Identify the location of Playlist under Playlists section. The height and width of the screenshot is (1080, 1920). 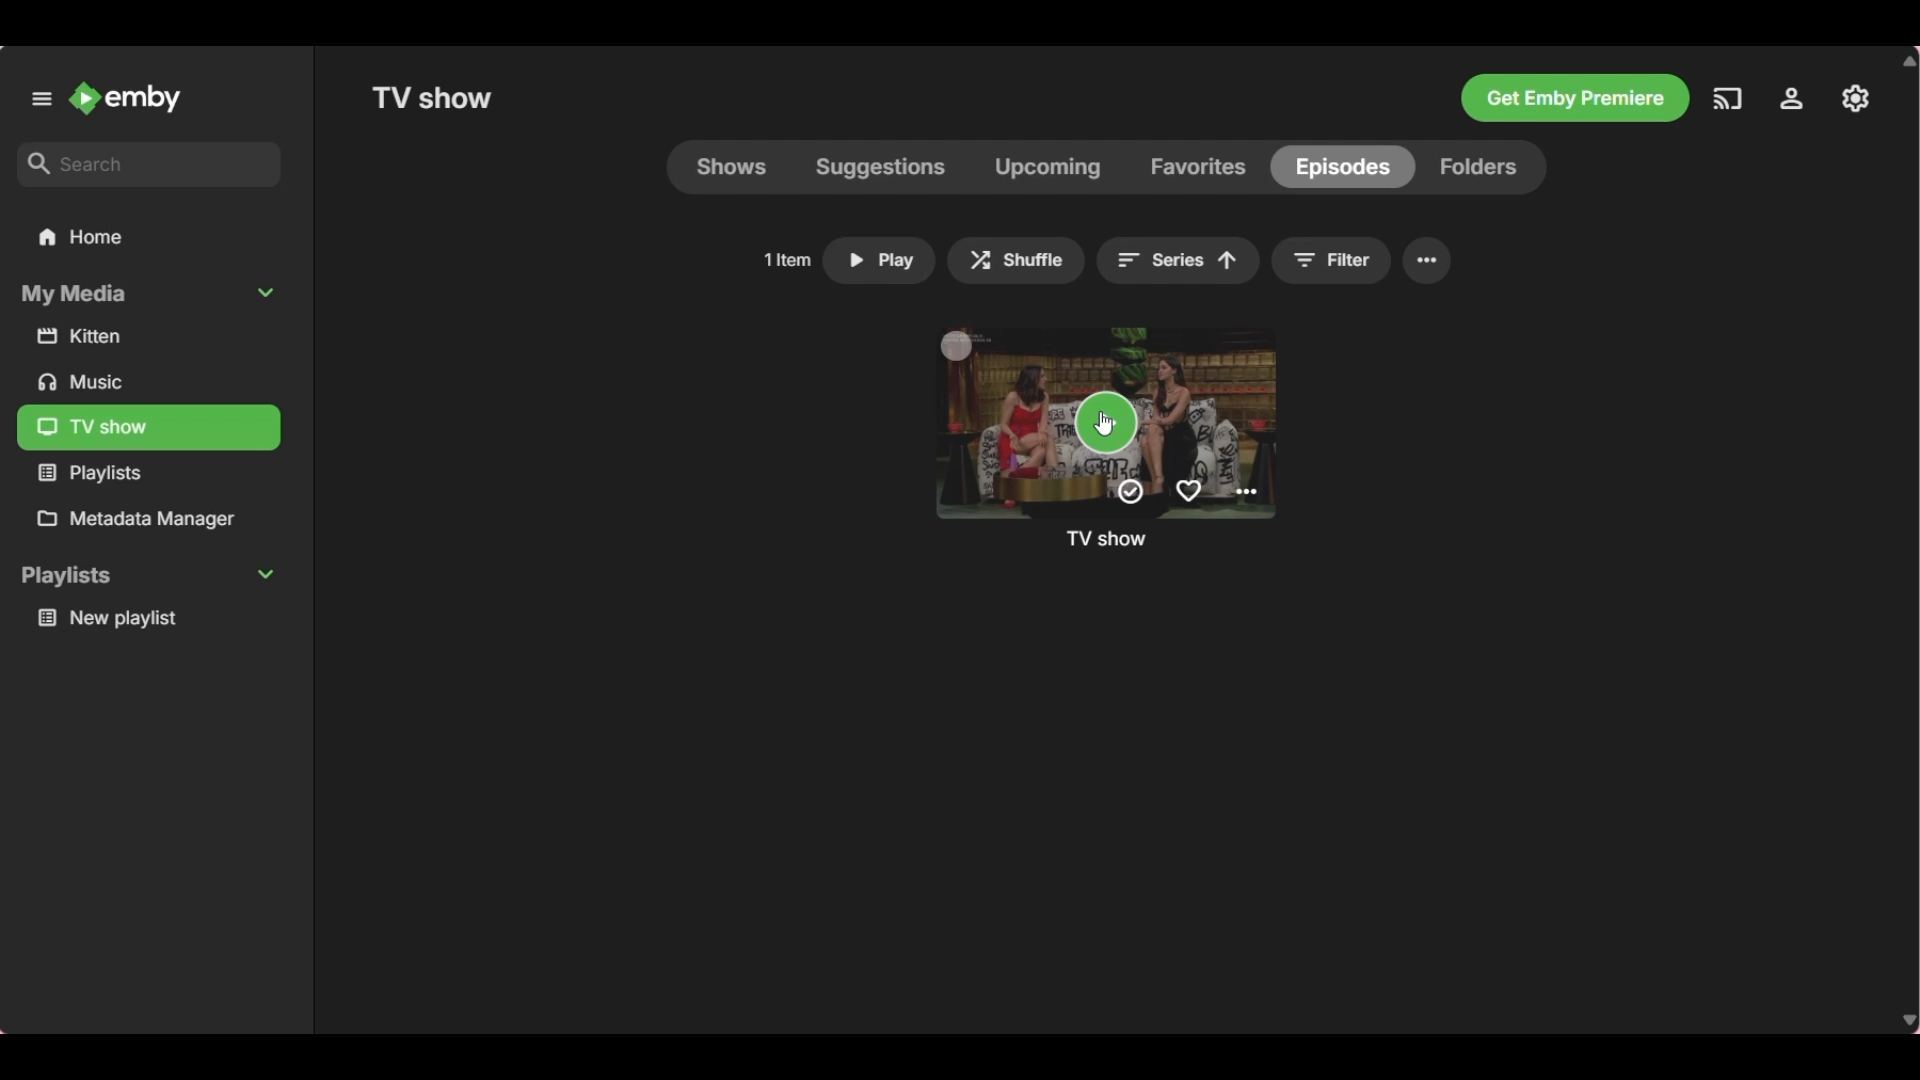
(154, 619).